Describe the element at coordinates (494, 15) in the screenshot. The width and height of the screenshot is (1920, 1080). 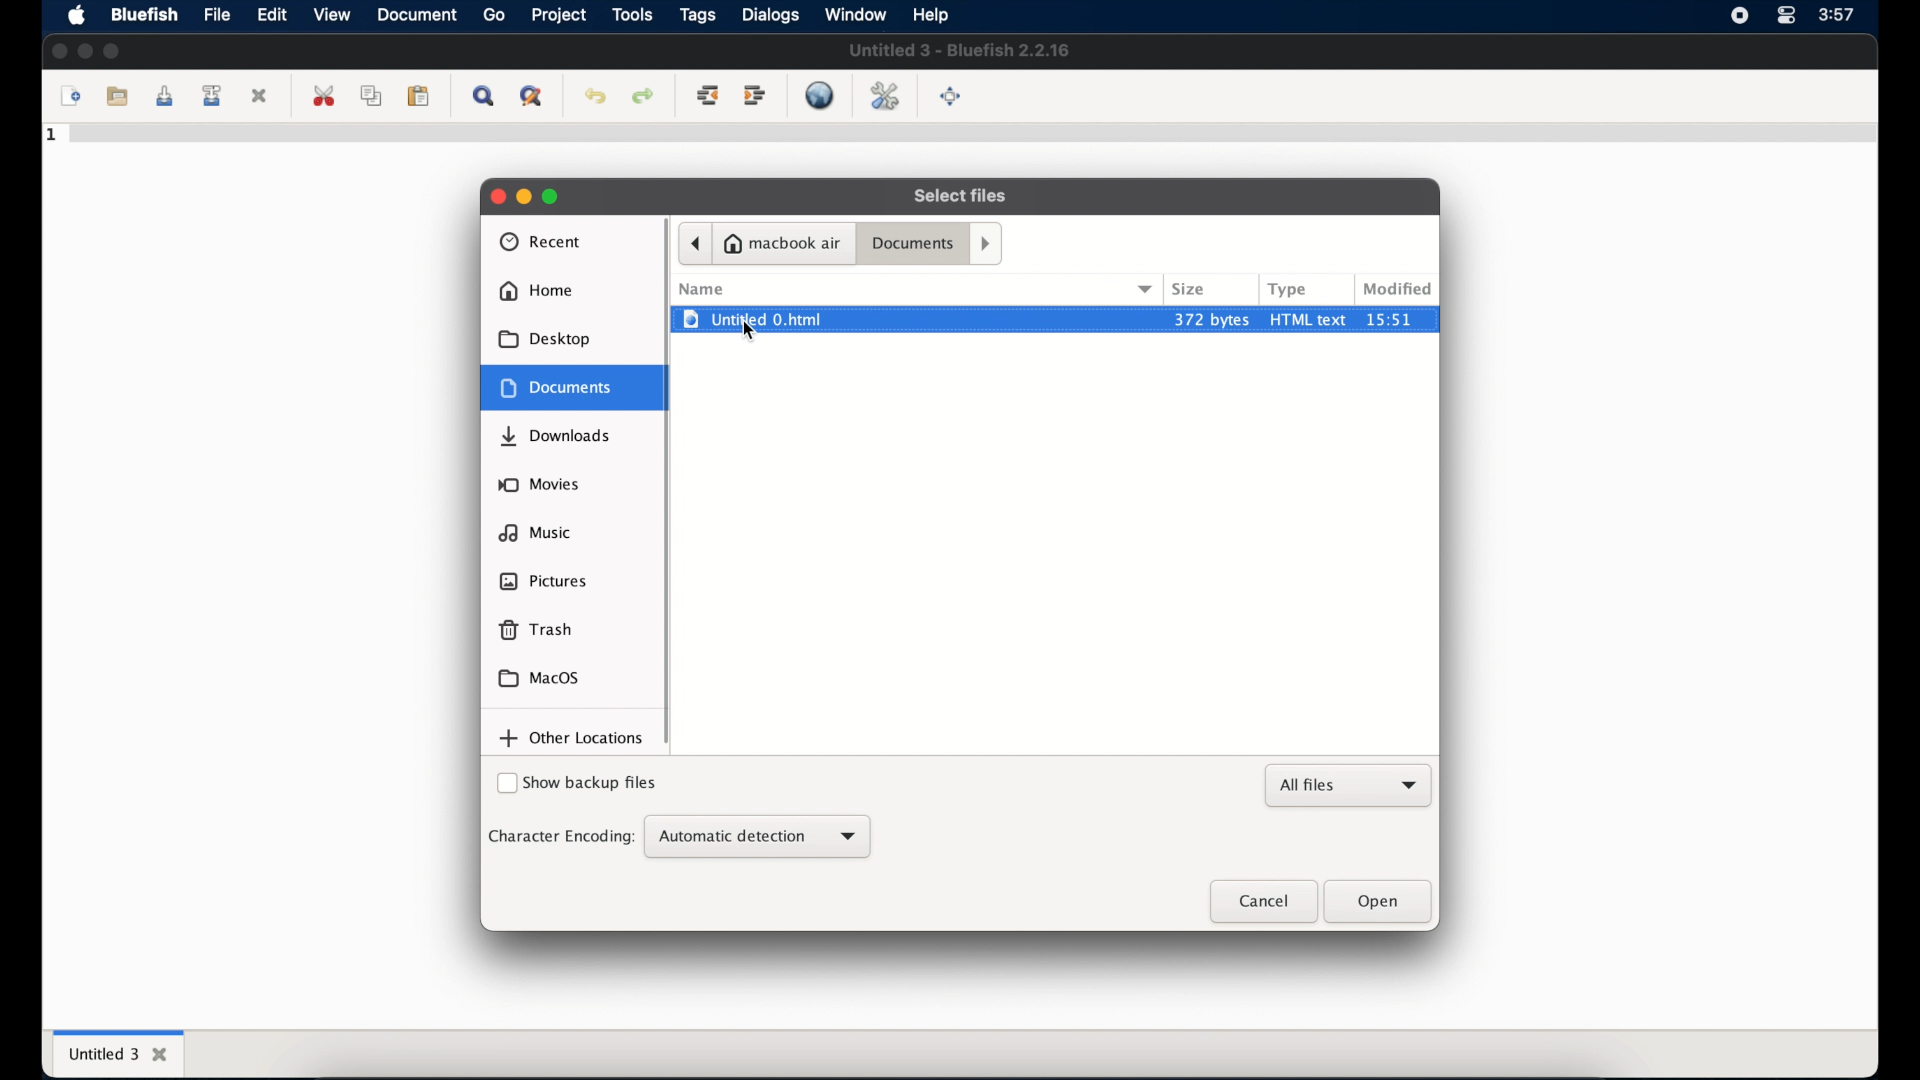
I see `go` at that location.